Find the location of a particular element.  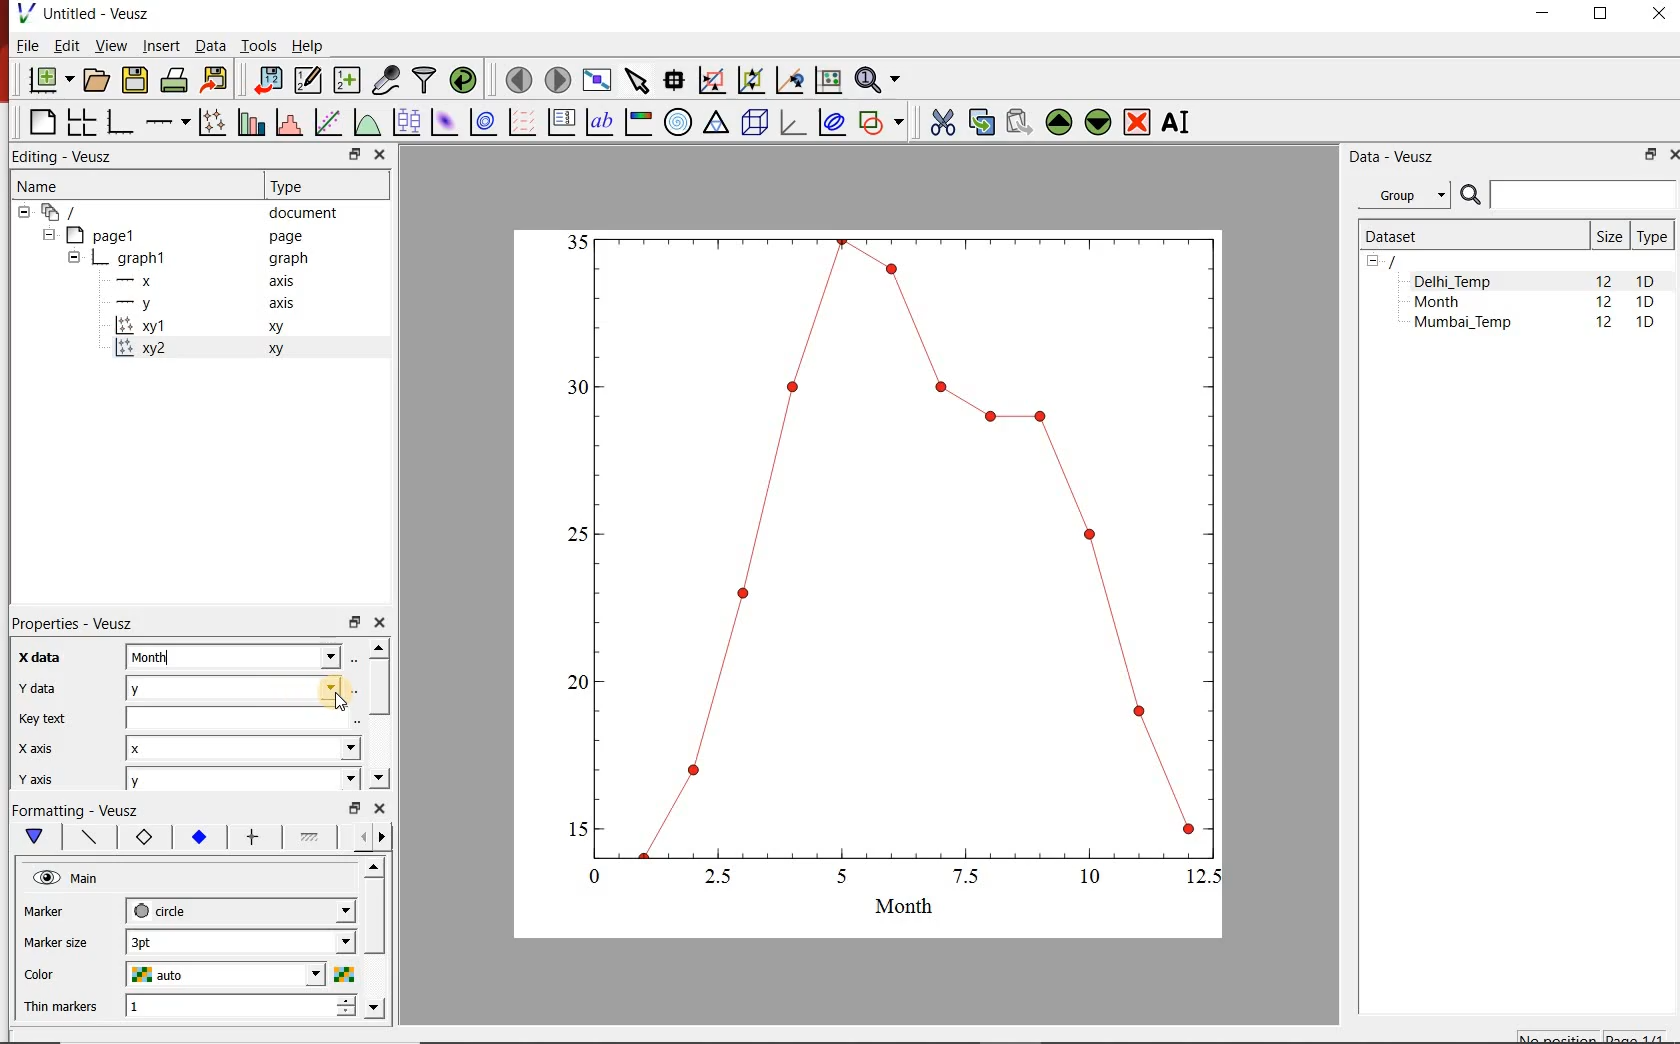

y is located at coordinates (242, 781).